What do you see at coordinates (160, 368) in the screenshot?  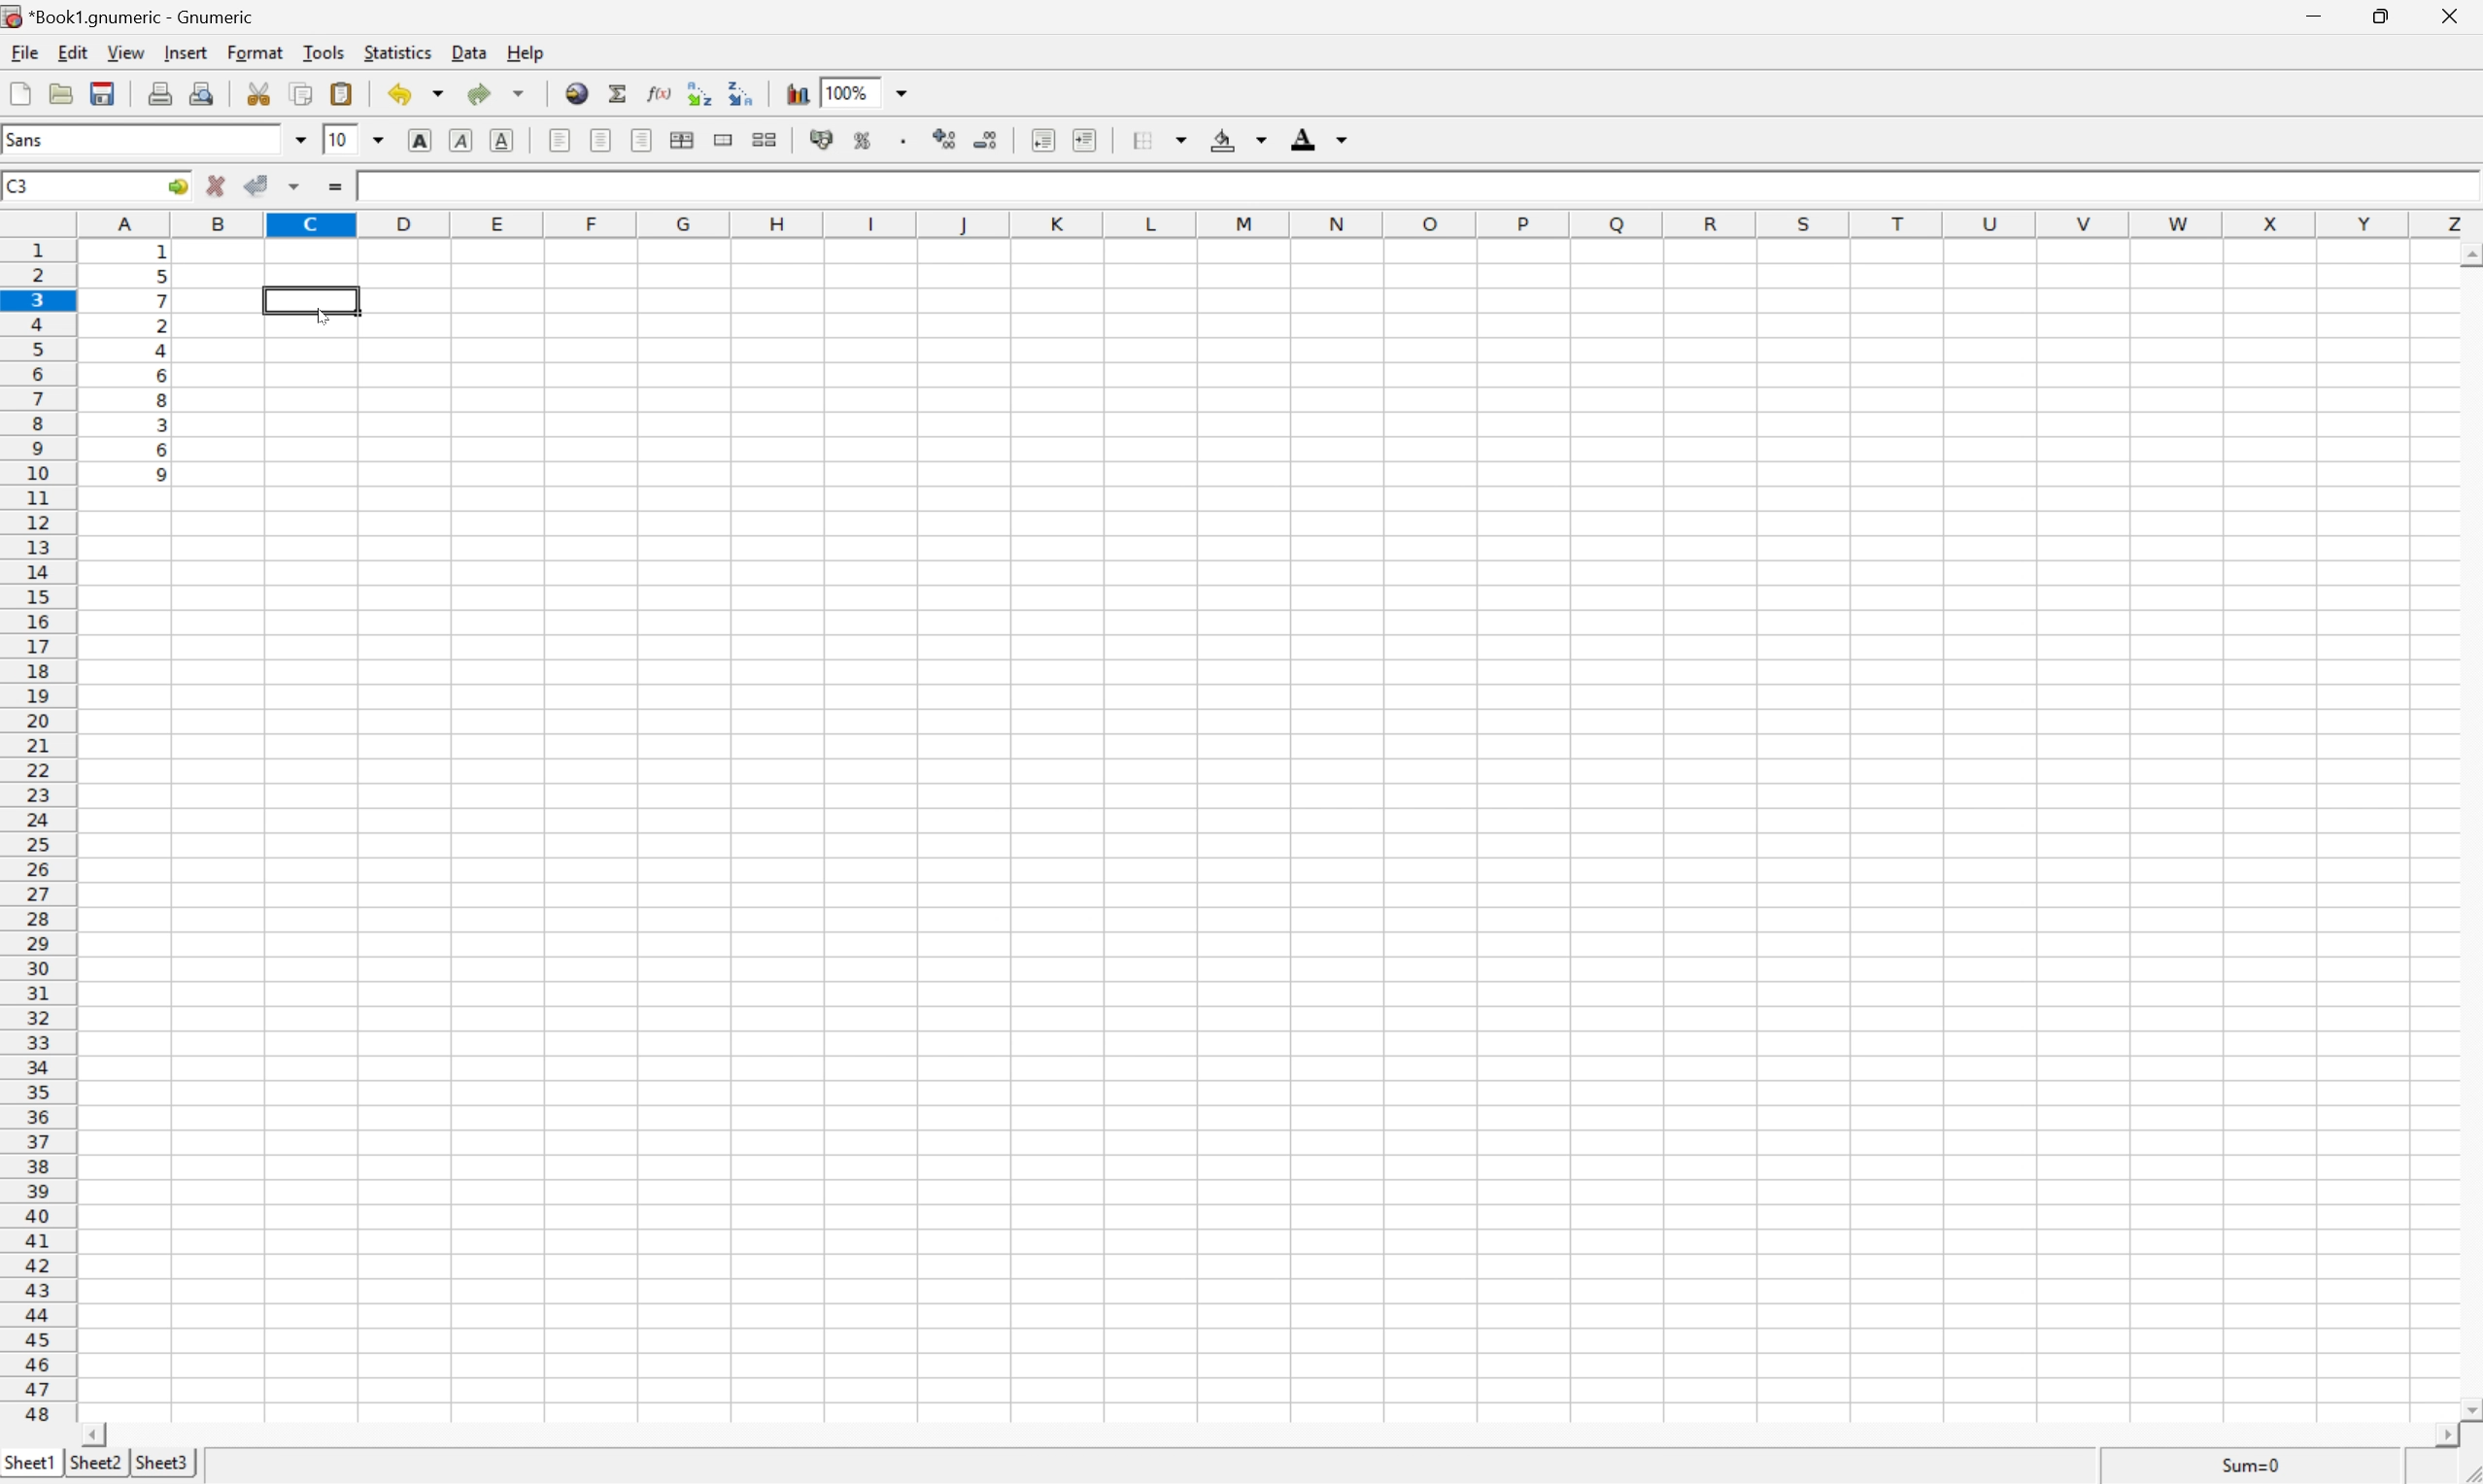 I see `random numbers` at bounding box center [160, 368].